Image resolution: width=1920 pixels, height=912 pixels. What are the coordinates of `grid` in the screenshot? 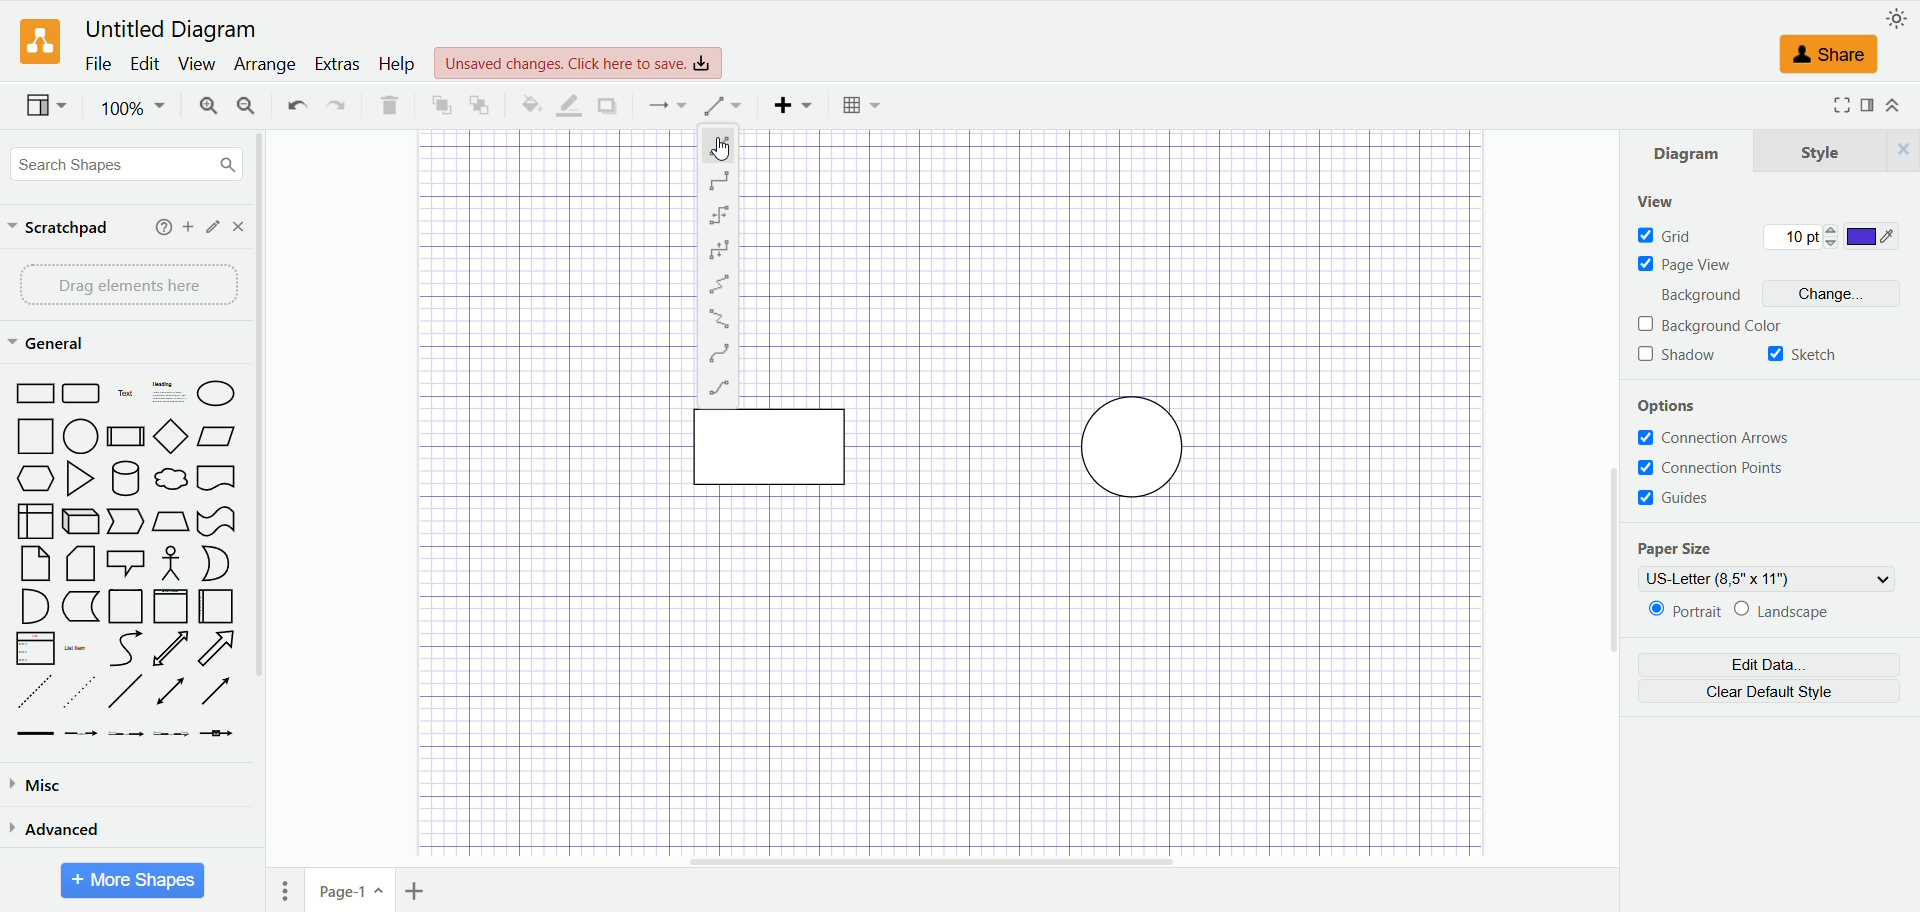 It's located at (1667, 235).